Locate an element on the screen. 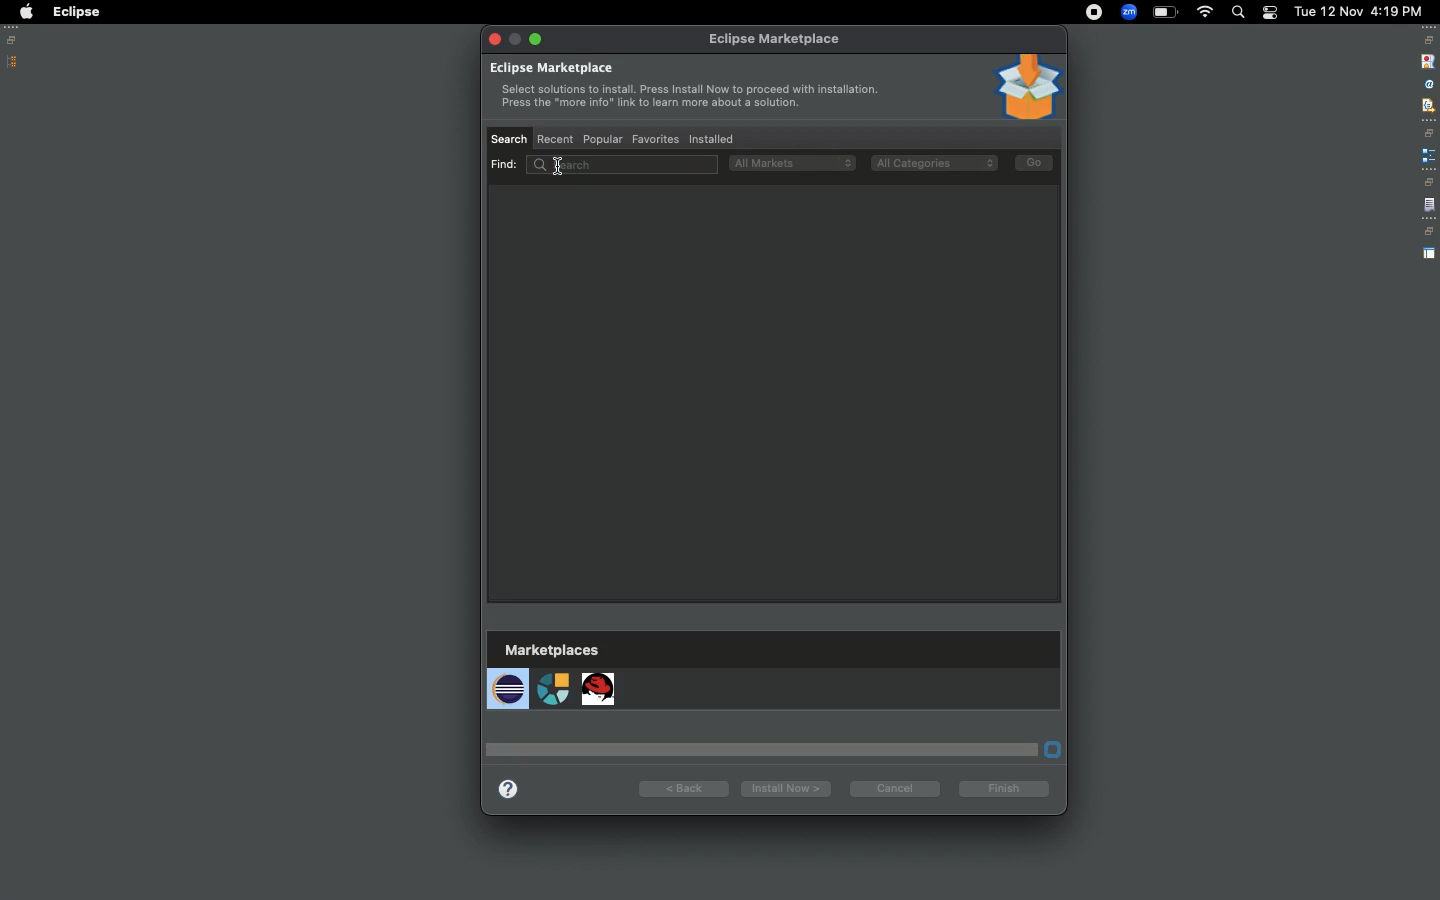  Search is located at coordinates (509, 138).